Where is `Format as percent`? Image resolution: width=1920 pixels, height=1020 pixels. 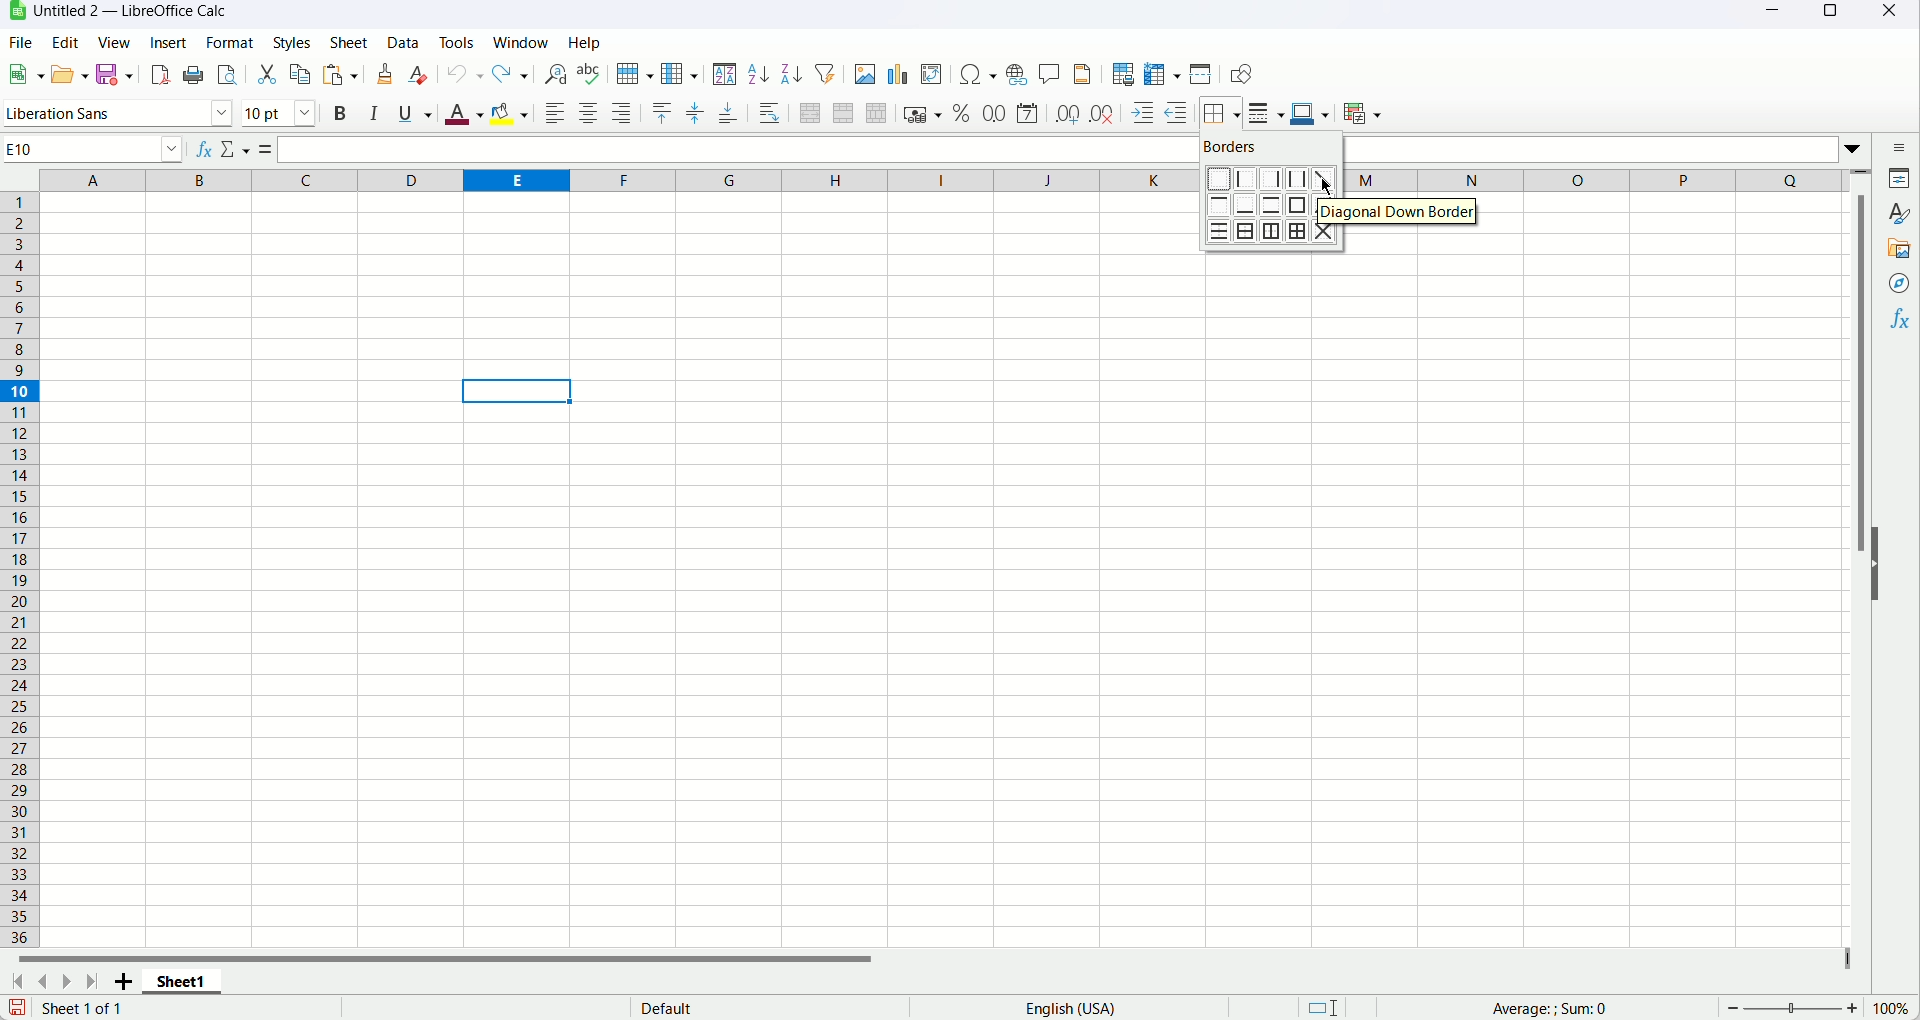 Format as percent is located at coordinates (963, 113).